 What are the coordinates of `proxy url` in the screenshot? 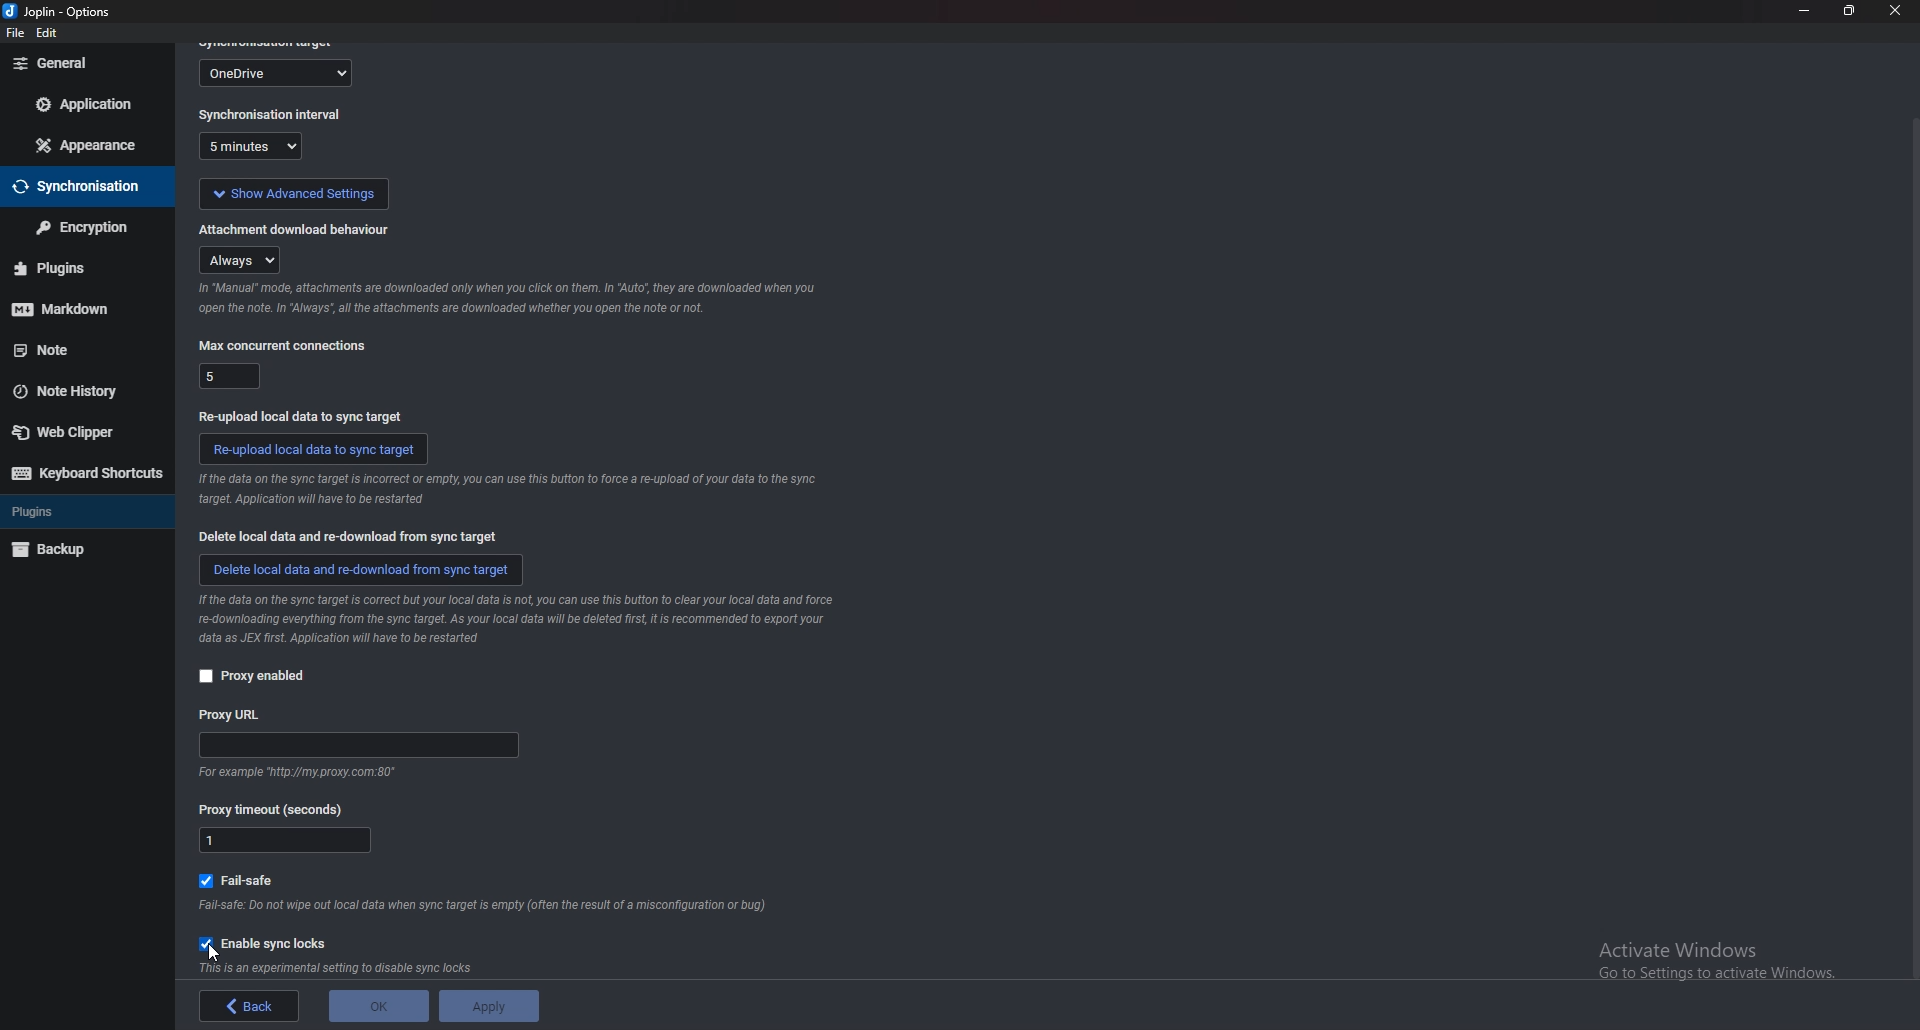 It's located at (360, 747).